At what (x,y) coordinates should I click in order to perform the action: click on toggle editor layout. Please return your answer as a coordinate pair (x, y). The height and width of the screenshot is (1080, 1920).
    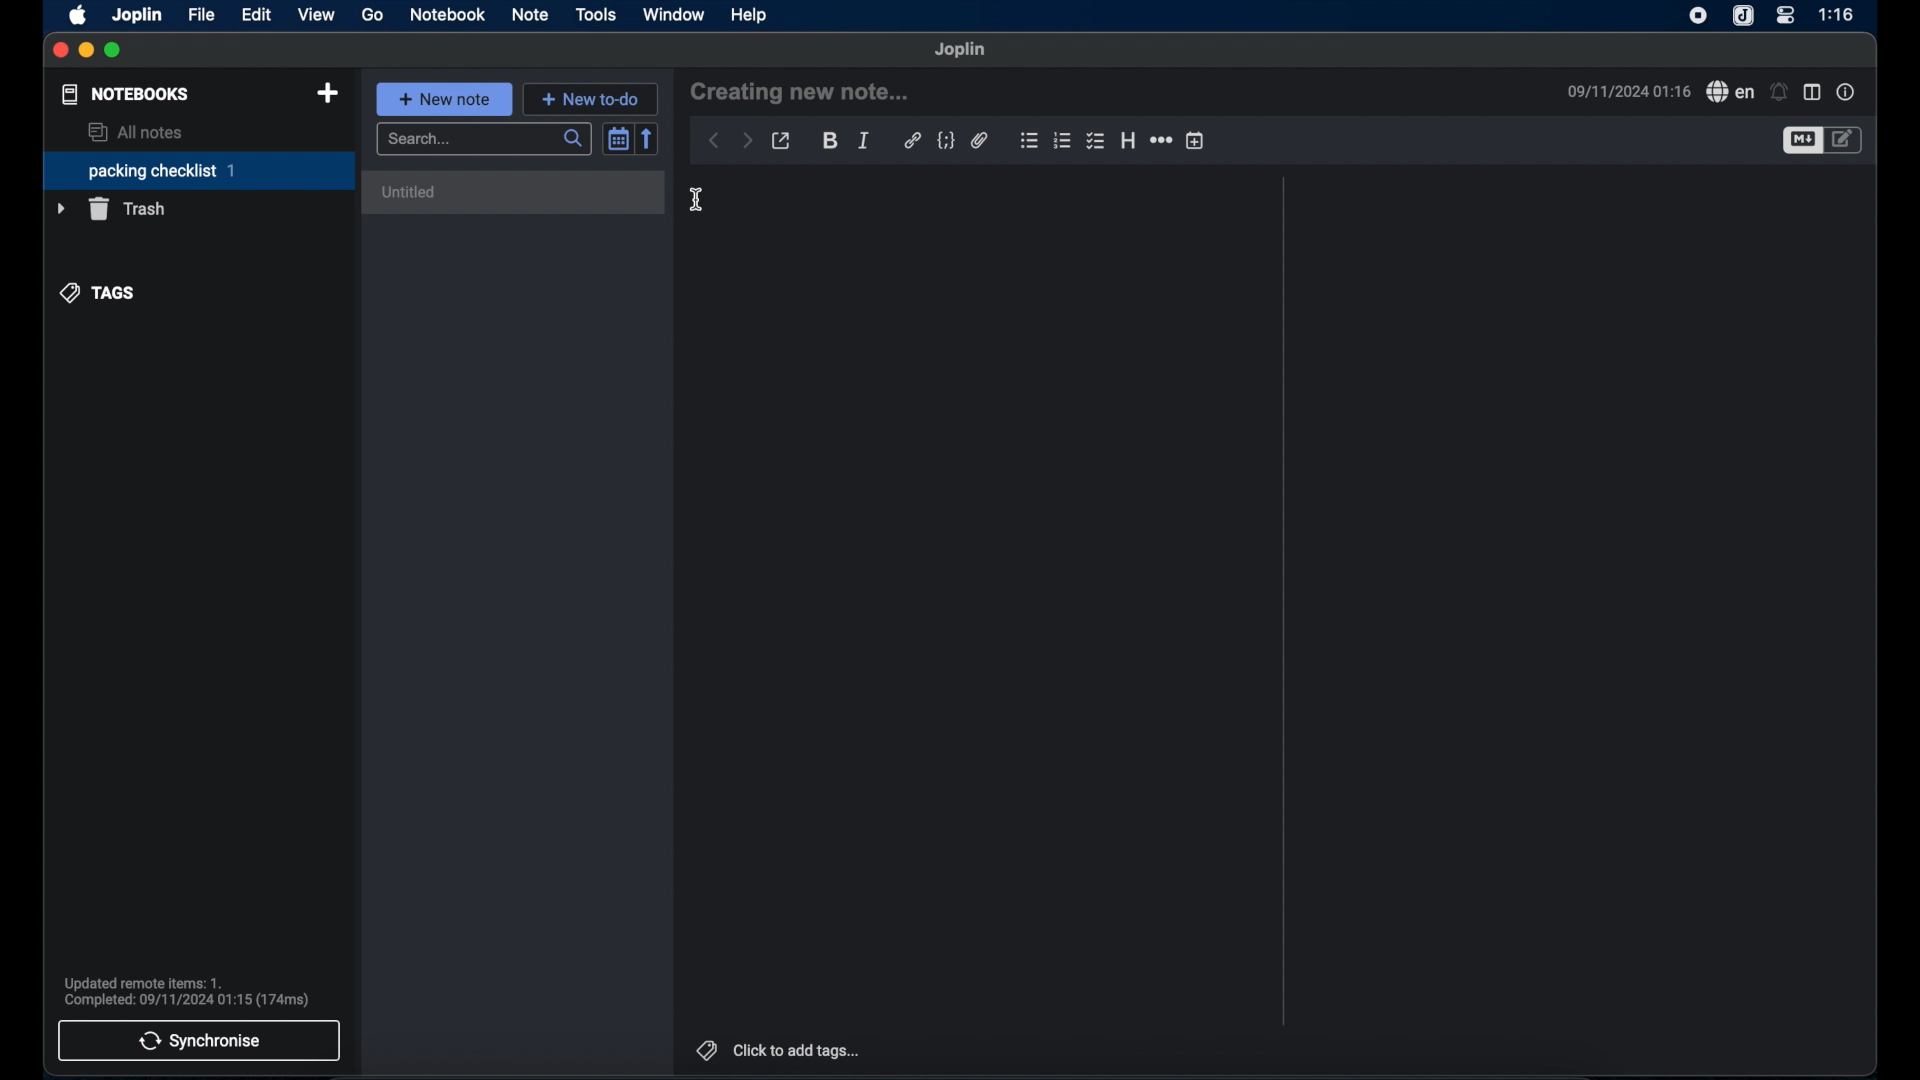
    Looking at the image, I should click on (1813, 91).